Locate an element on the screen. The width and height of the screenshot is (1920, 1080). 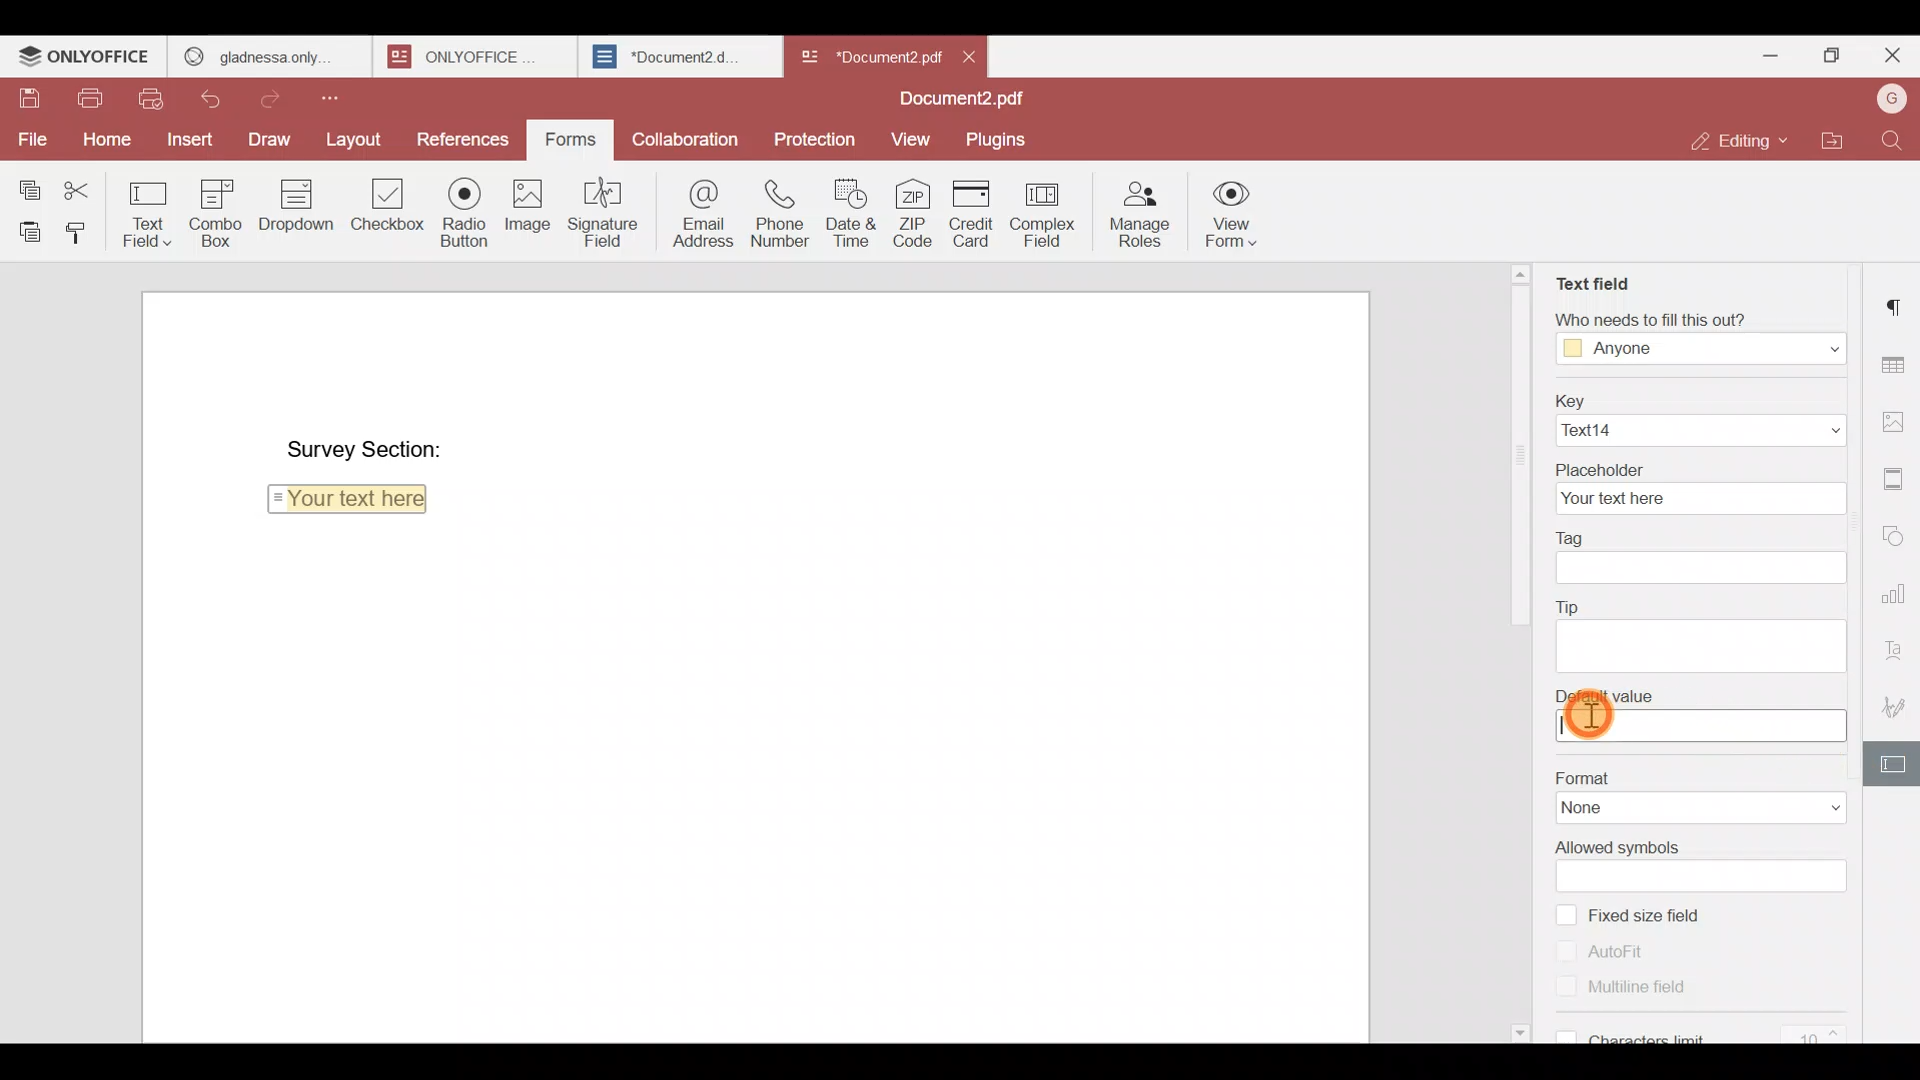
Form settings is located at coordinates (1895, 765).